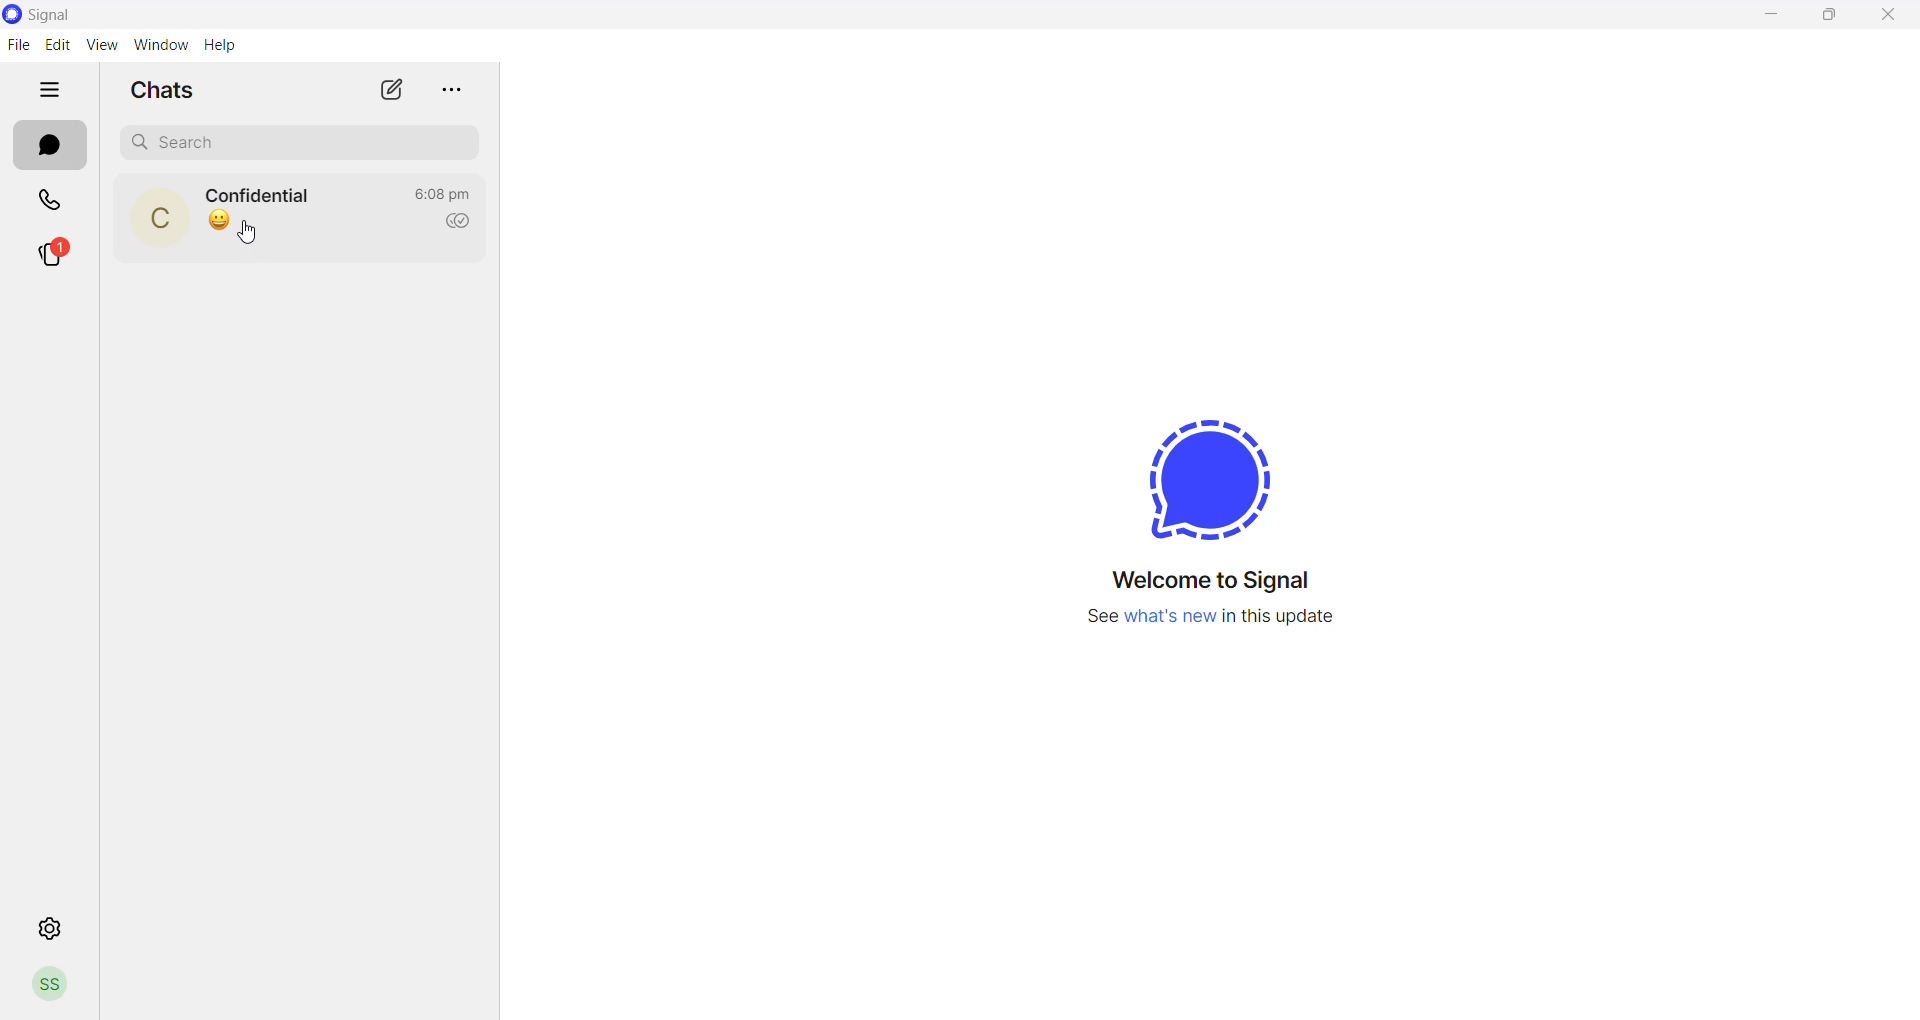 The height and width of the screenshot is (1020, 1920). What do you see at coordinates (1768, 19) in the screenshot?
I see `minimize` at bounding box center [1768, 19].